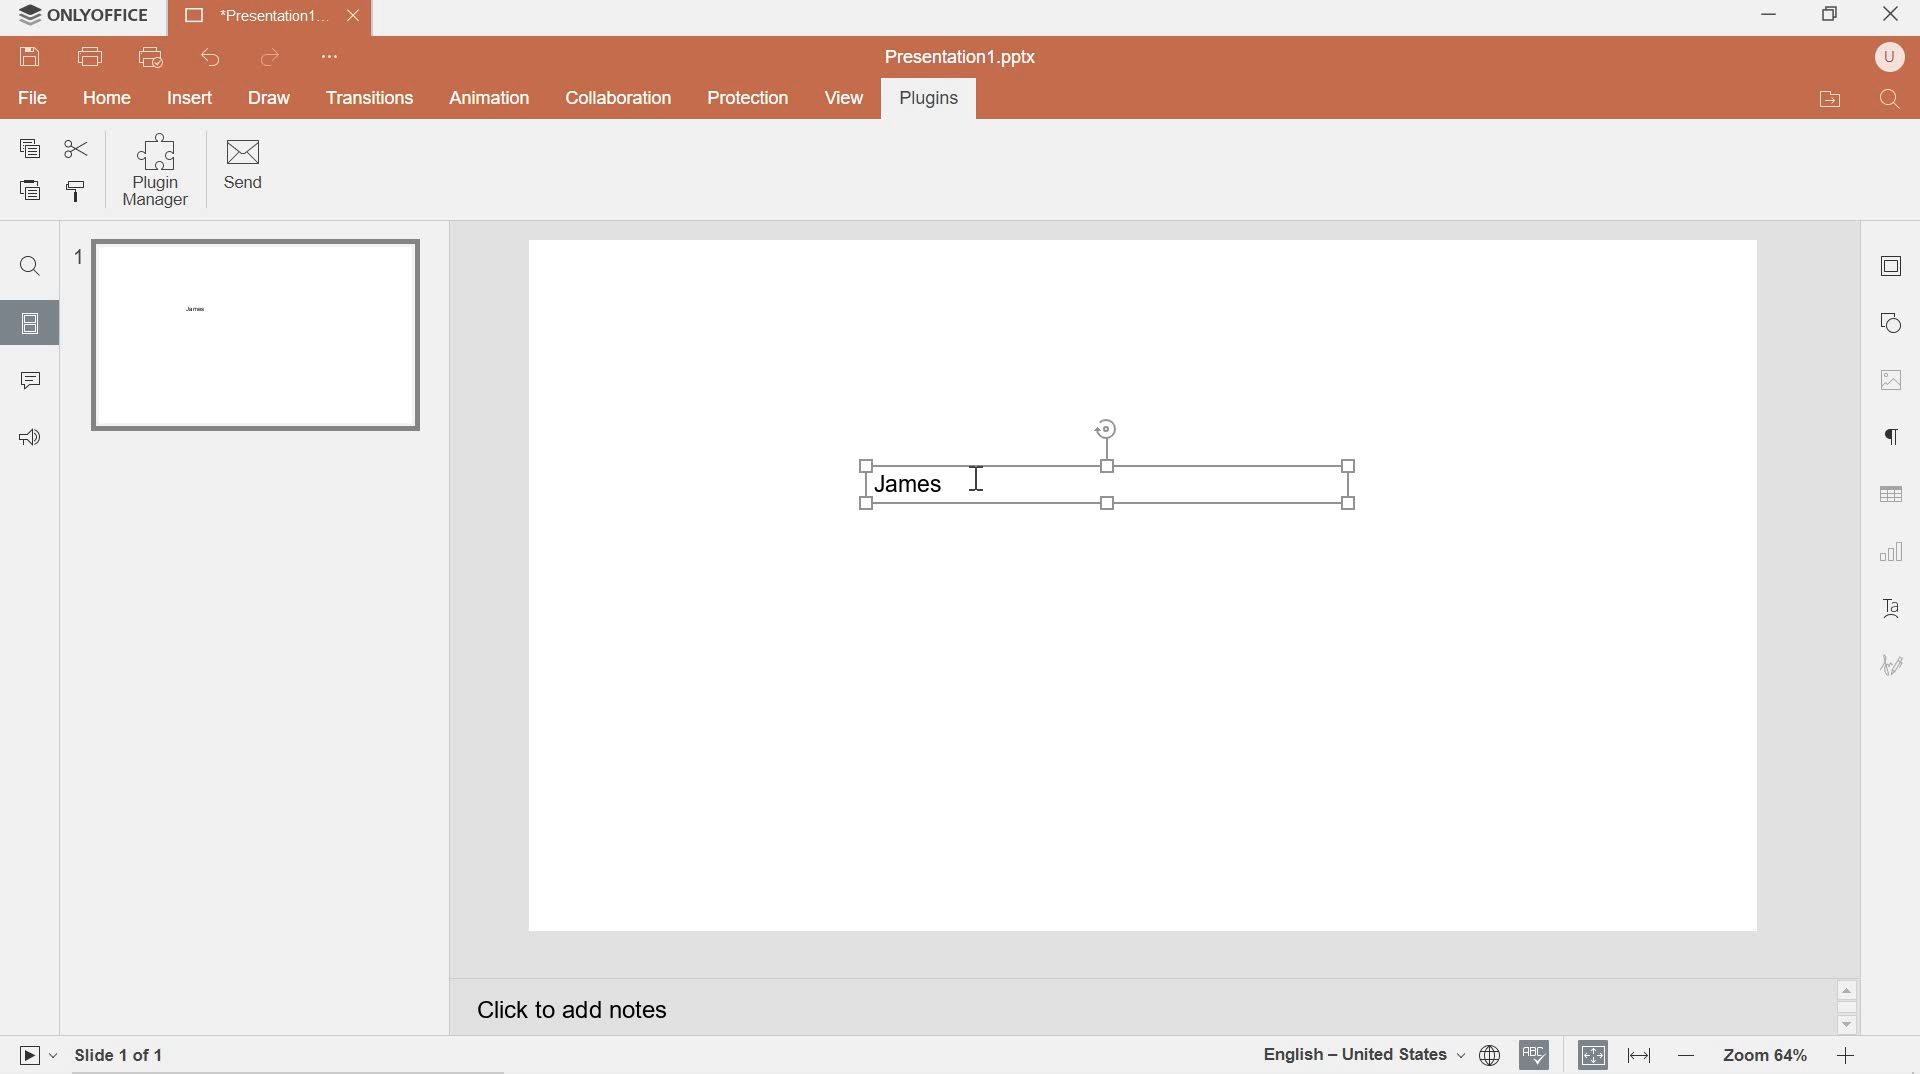 The image size is (1920, 1074). Describe the element at coordinates (1894, 382) in the screenshot. I see `image` at that location.